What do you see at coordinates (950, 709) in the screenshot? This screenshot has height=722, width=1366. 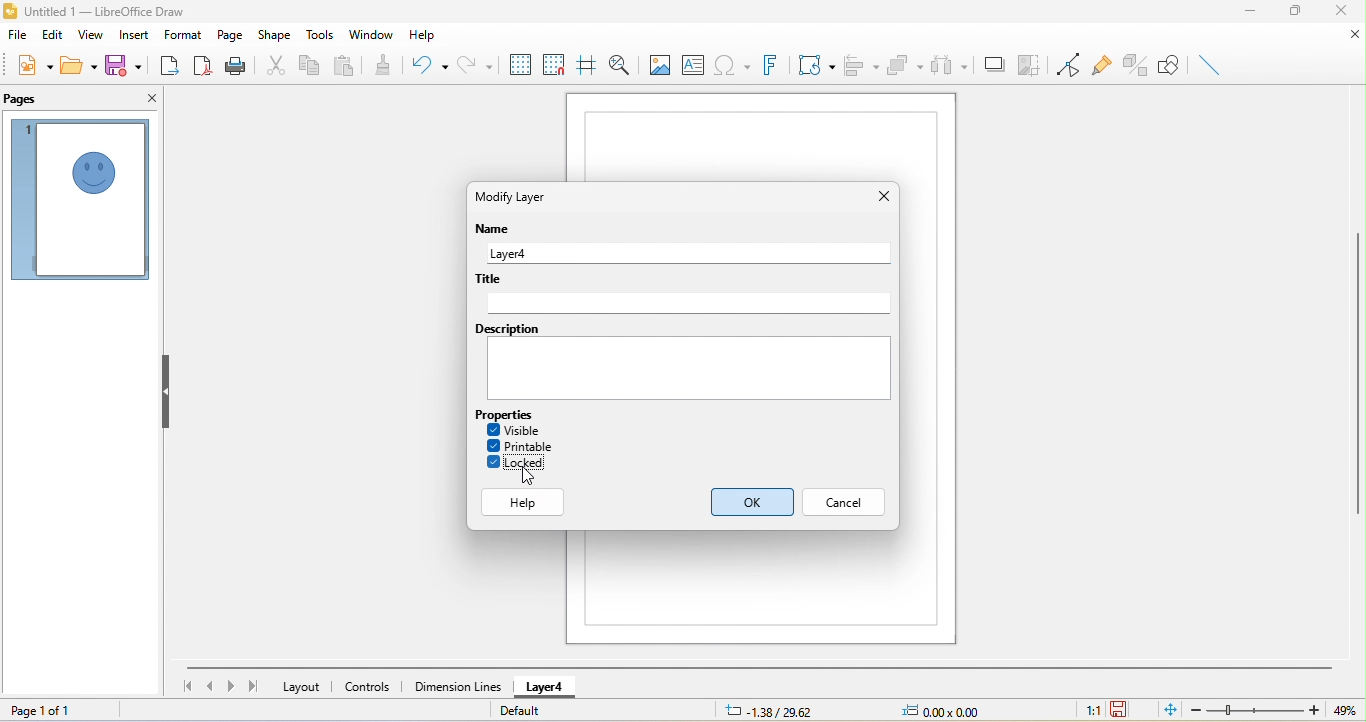 I see `0.00x0.00` at bounding box center [950, 709].